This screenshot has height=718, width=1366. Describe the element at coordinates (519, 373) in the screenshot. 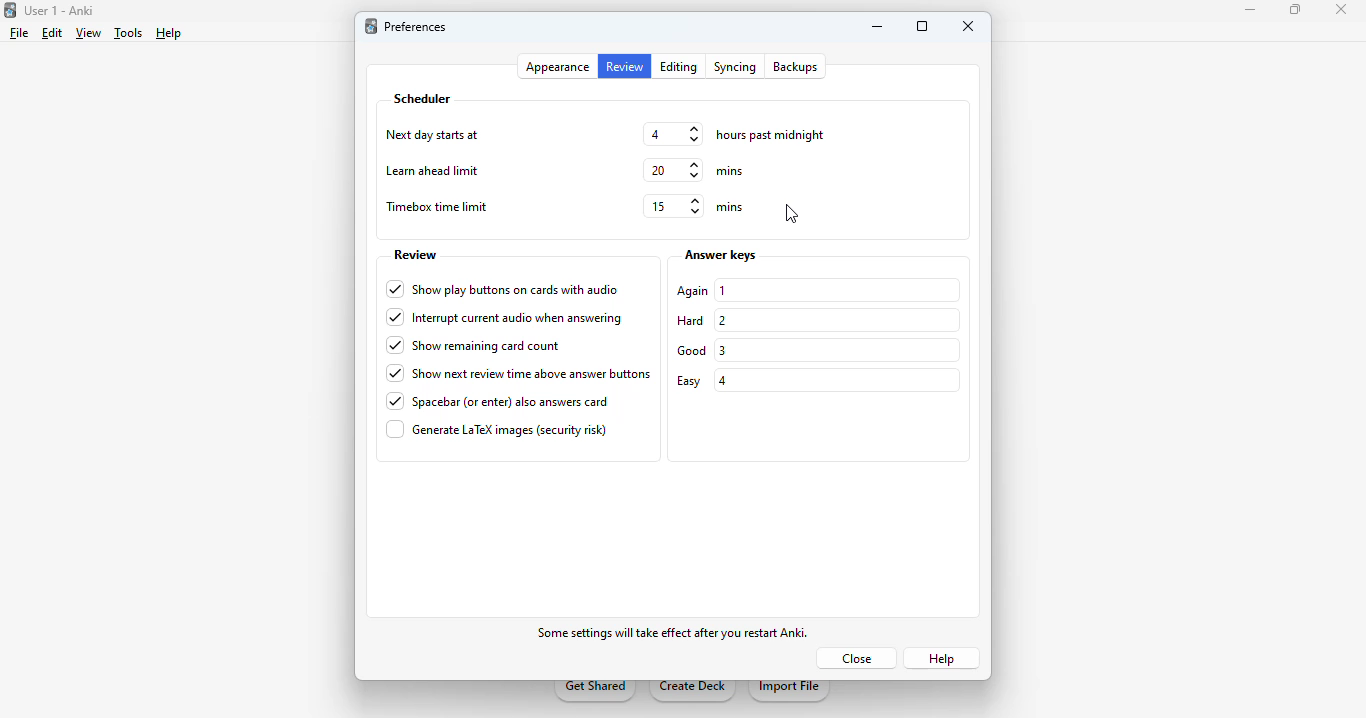

I see `show next review time above answer buttons` at that location.